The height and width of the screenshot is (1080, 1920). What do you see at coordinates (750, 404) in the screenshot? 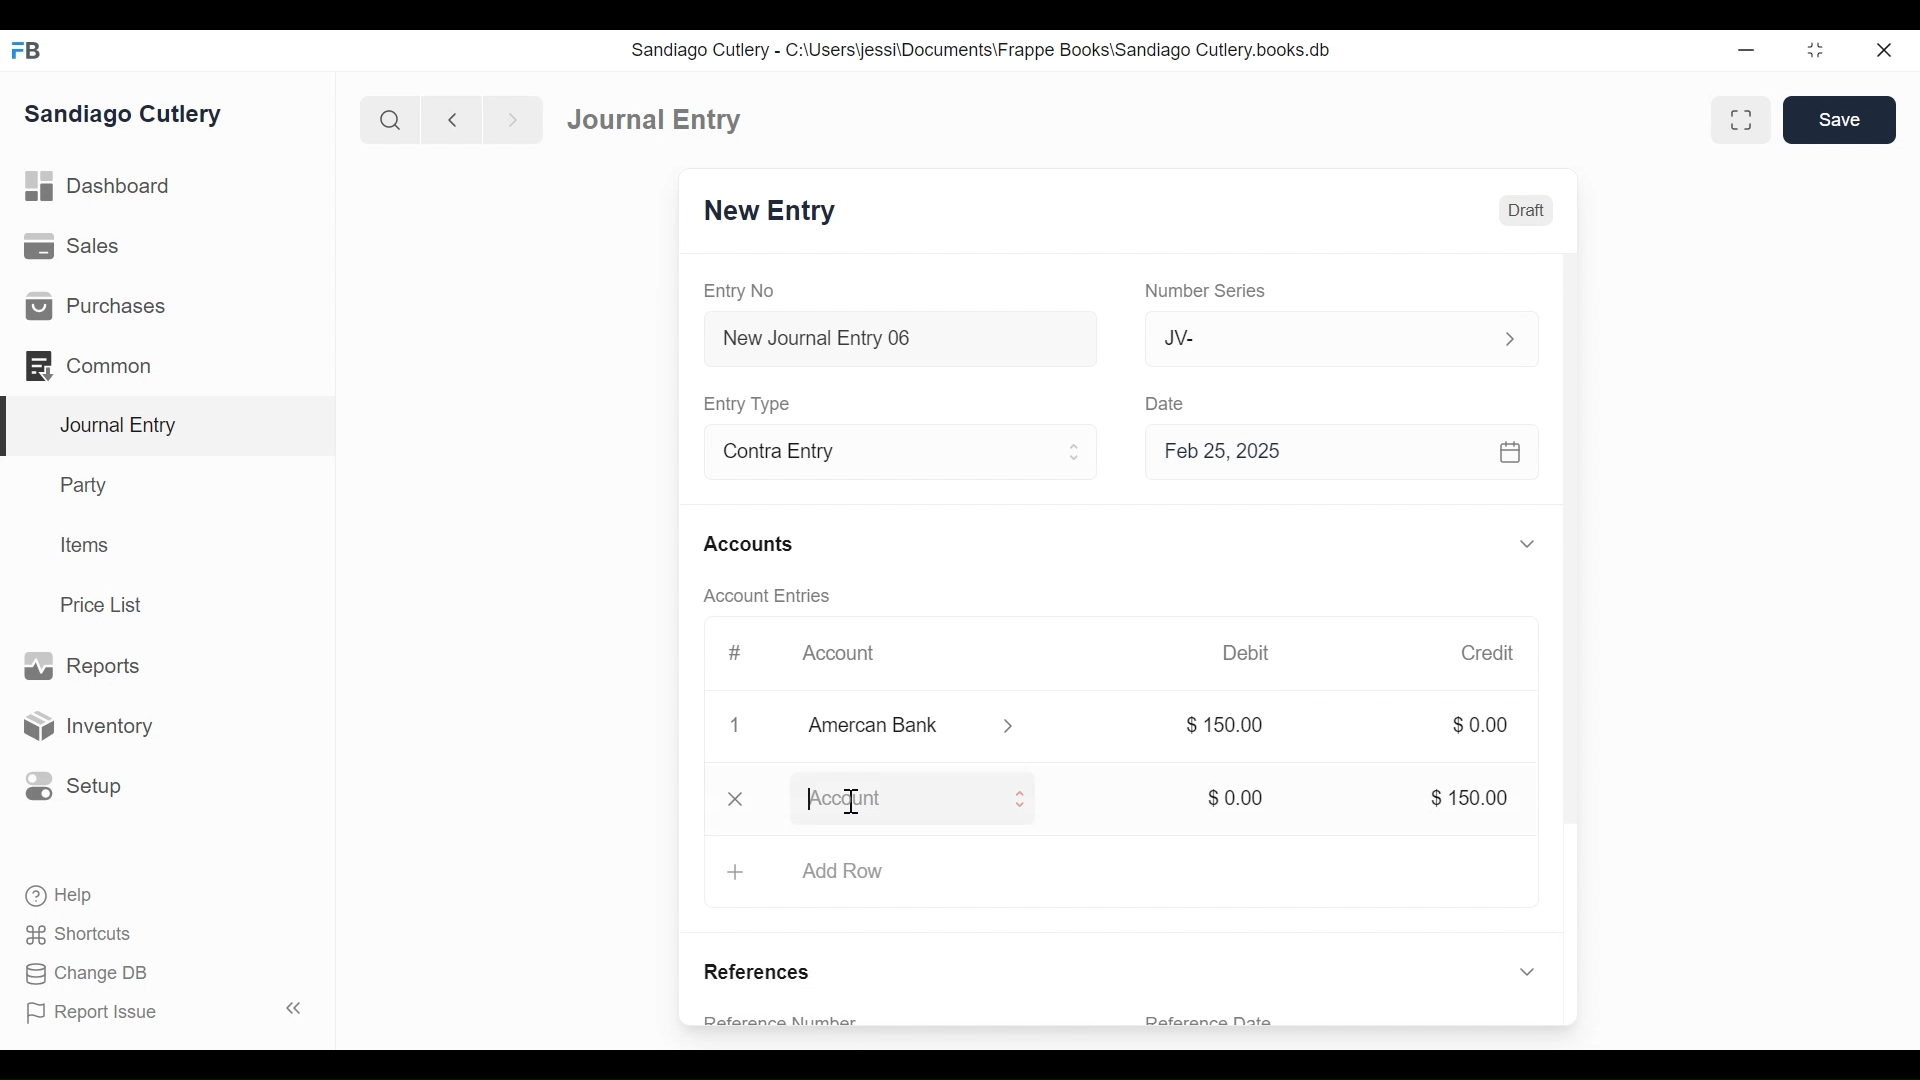
I see `Entry Type` at bounding box center [750, 404].